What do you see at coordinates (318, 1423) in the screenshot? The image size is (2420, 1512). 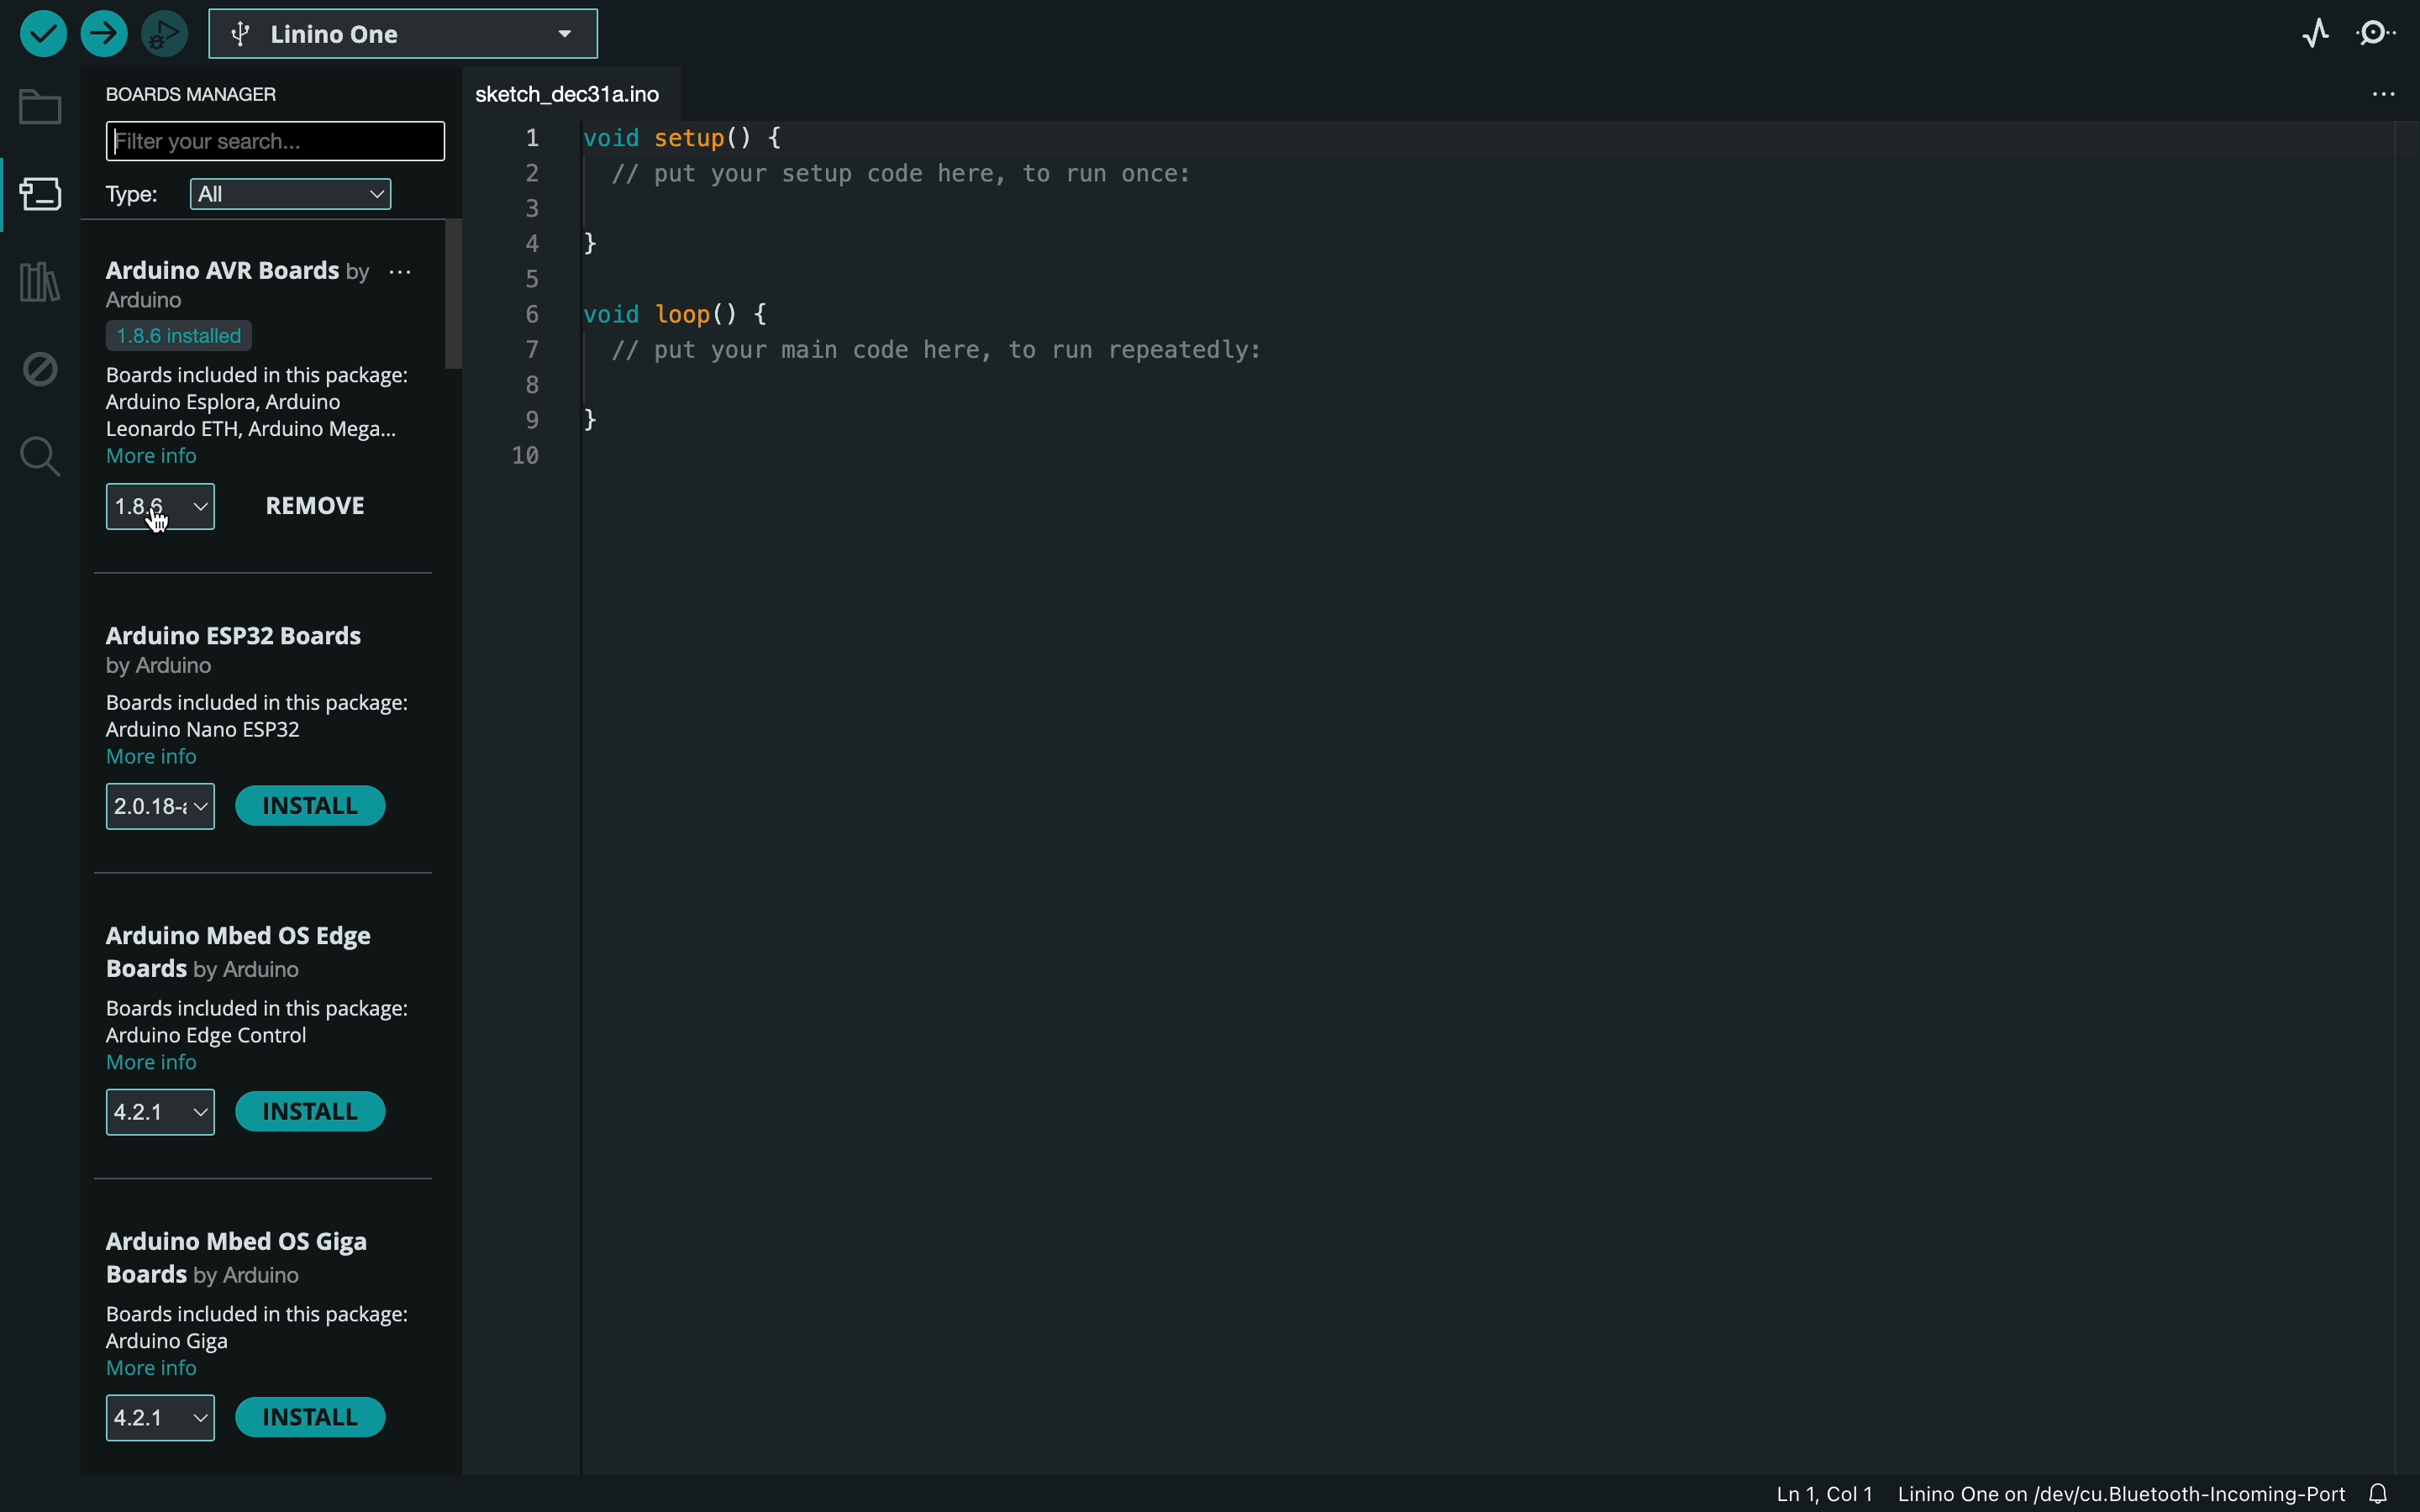 I see `INSTALL` at bounding box center [318, 1423].